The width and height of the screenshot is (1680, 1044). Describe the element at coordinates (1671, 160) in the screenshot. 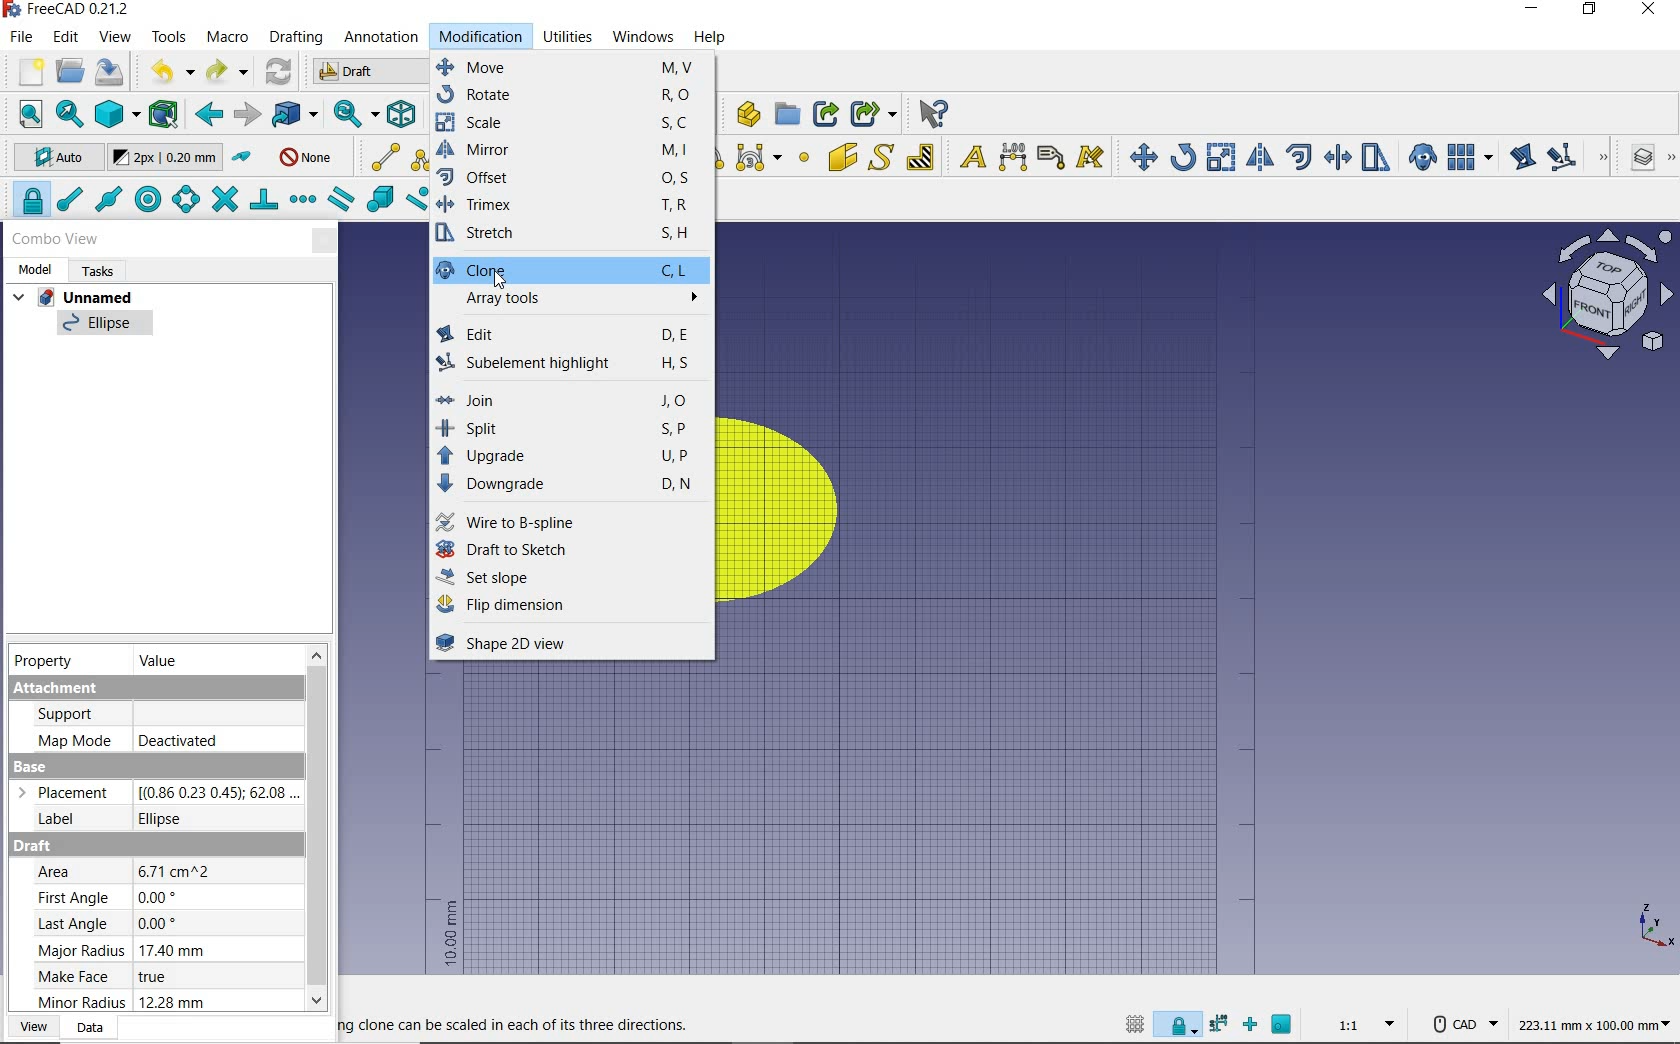

I see `draft utility tools` at that location.